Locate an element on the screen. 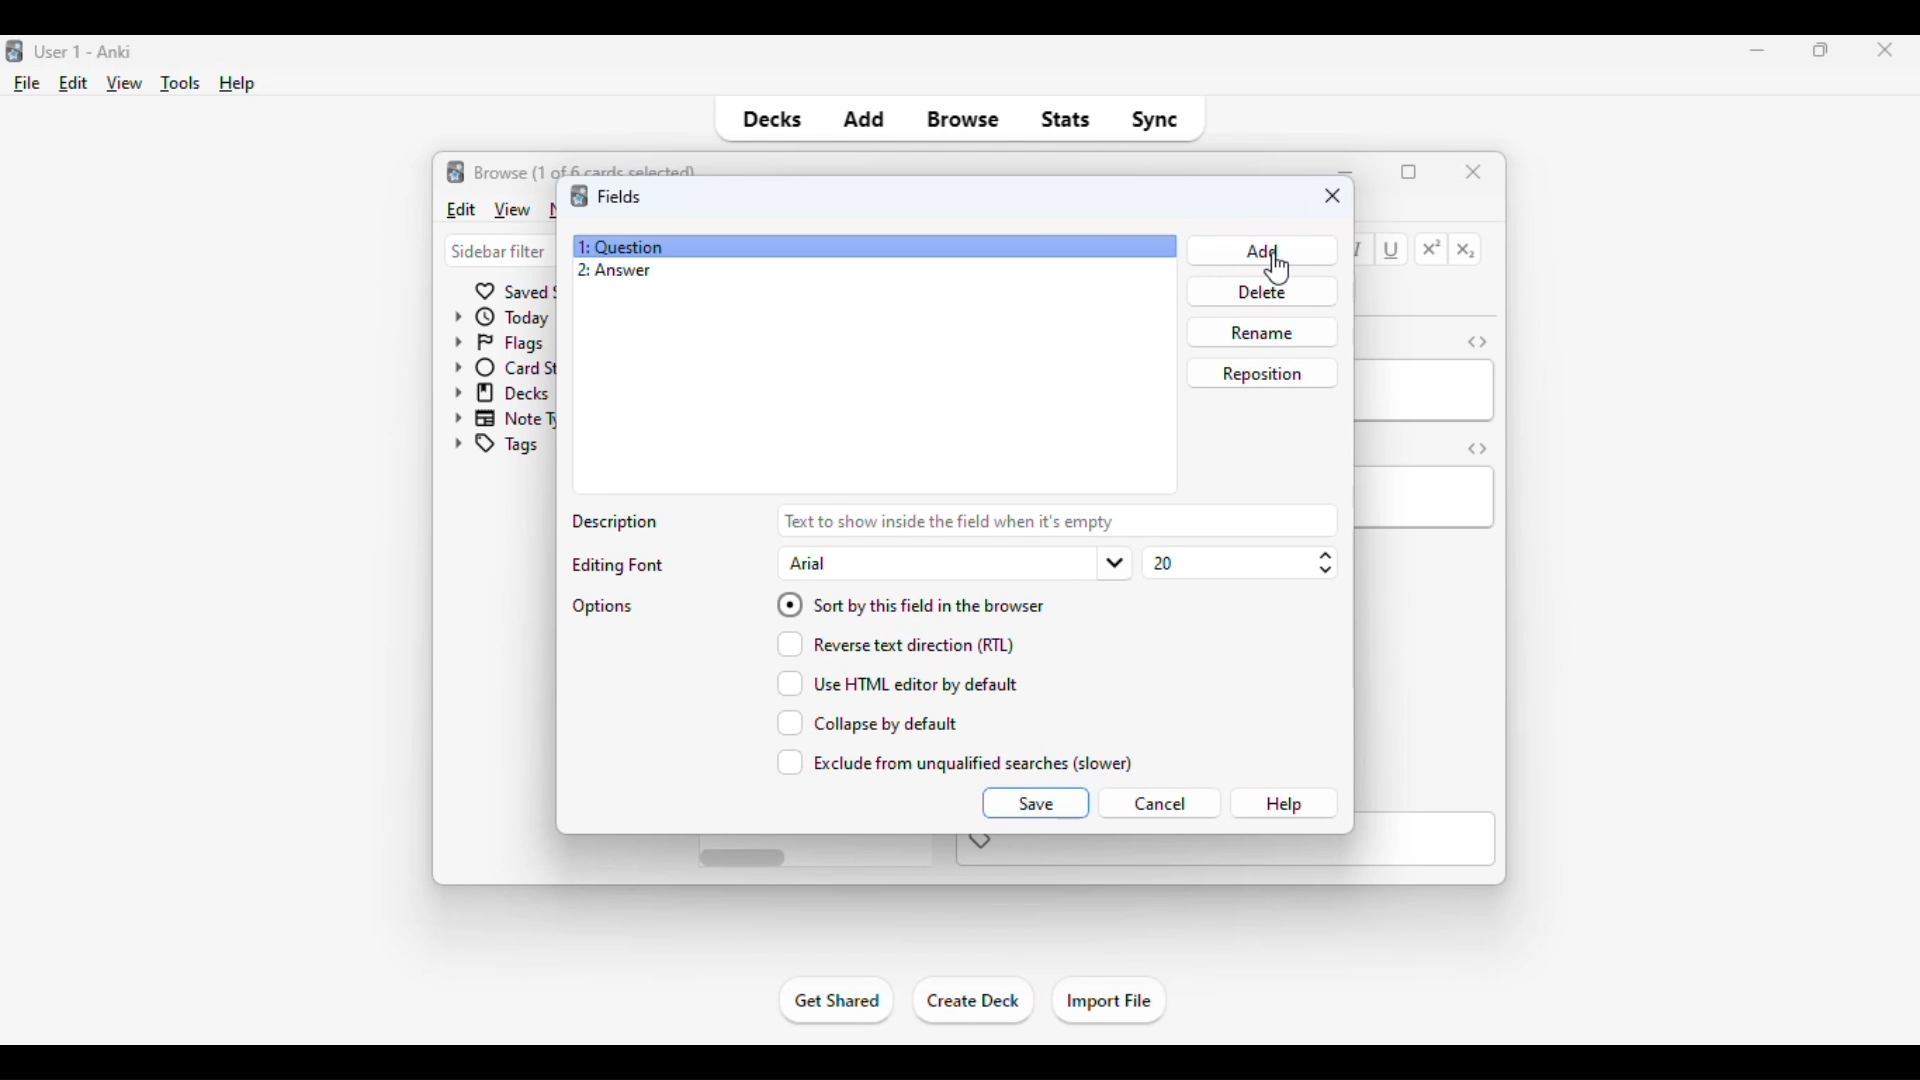 This screenshot has width=1920, height=1080. 20 is located at coordinates (1240, 563).